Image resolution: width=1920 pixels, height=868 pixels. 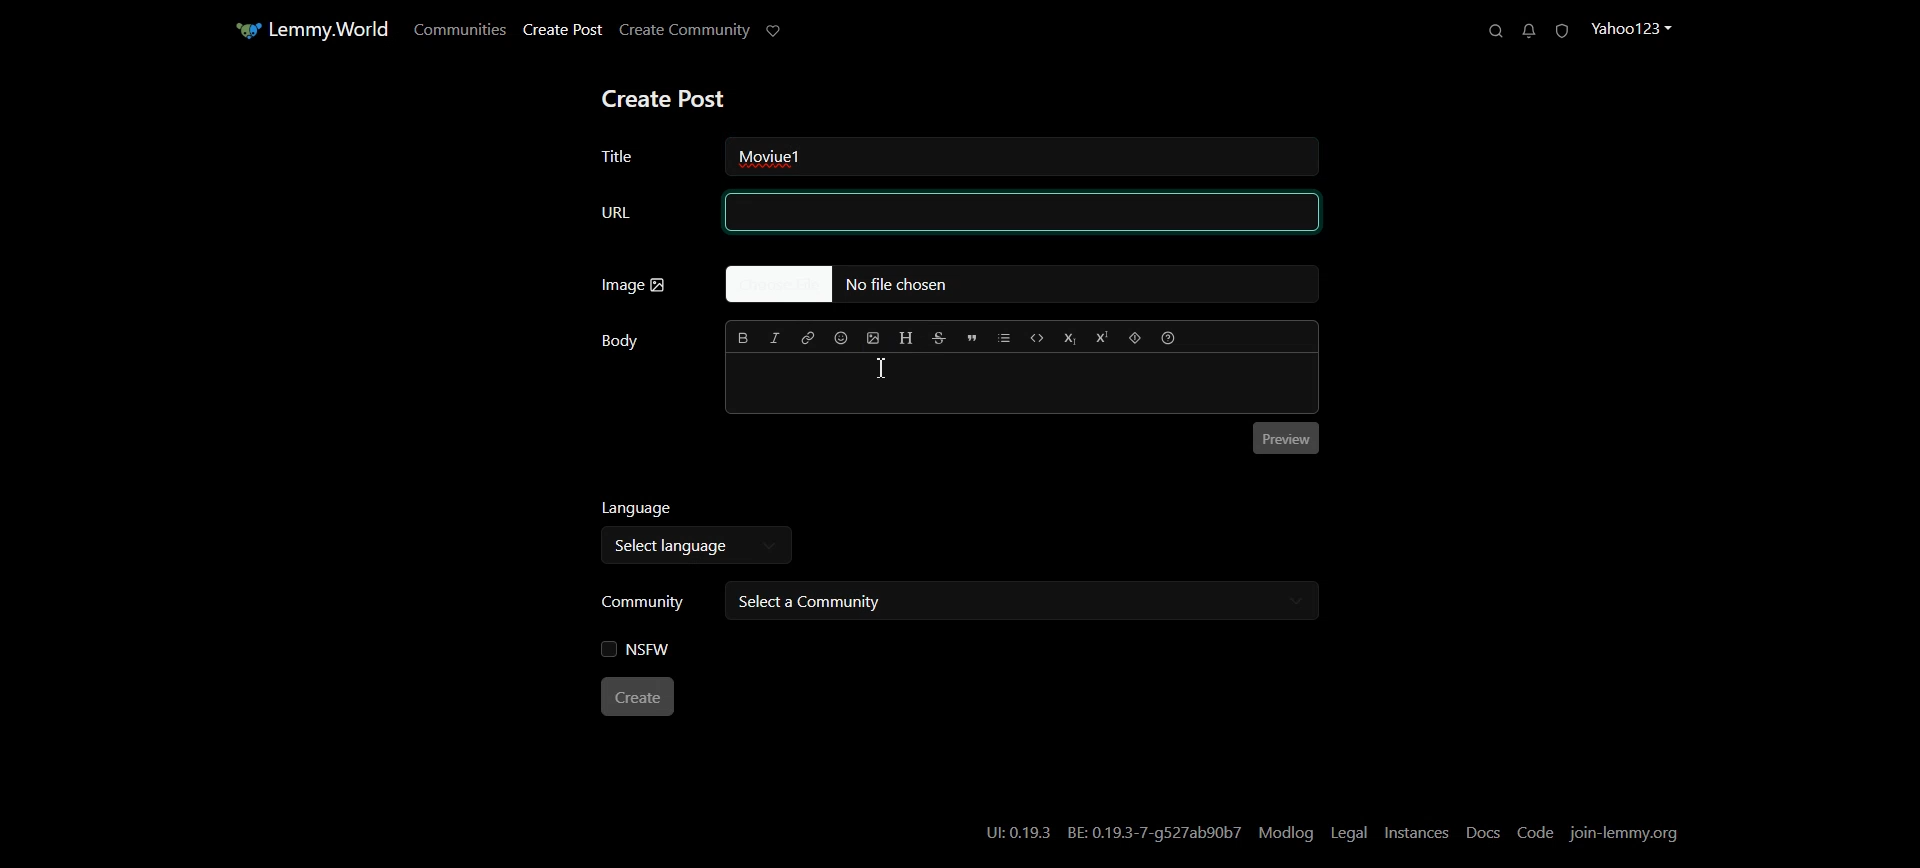 I want to click on Select a community, so click(x=1018, y=601).